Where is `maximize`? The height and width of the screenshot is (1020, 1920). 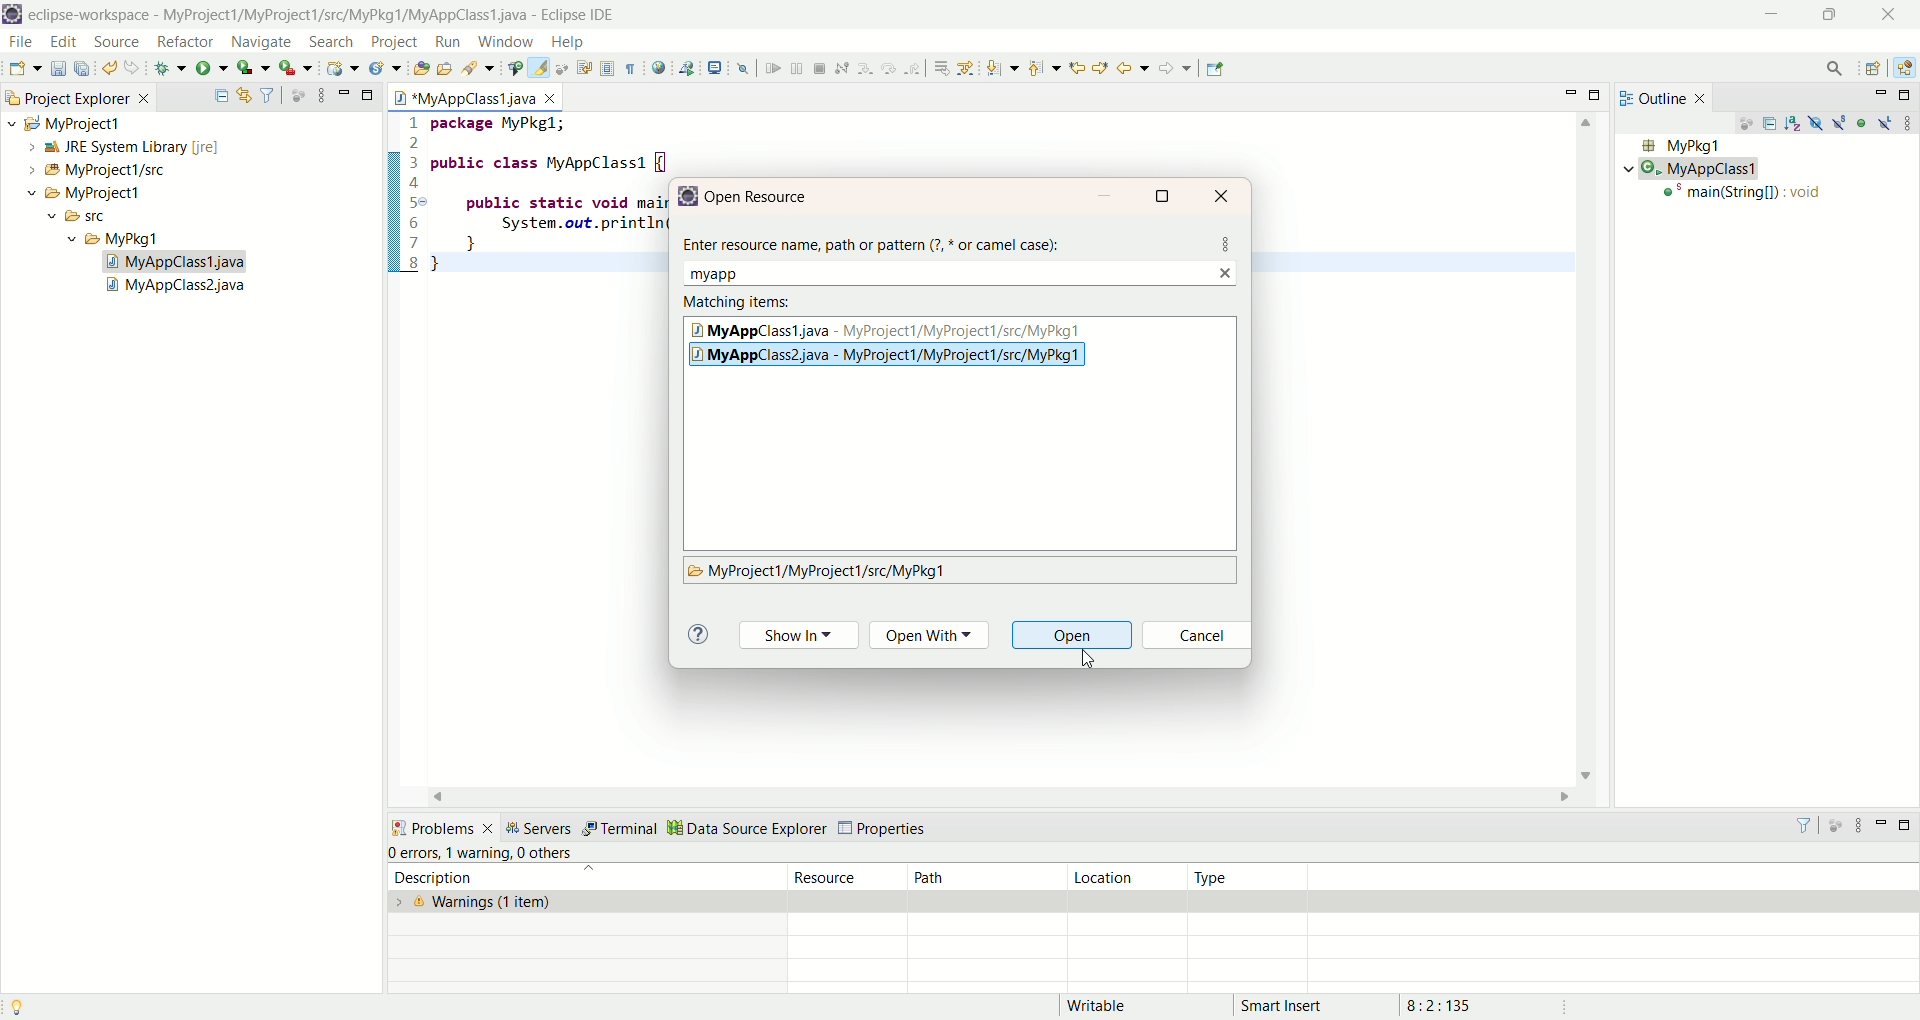 maximize is located at coordinates (1165, 195).